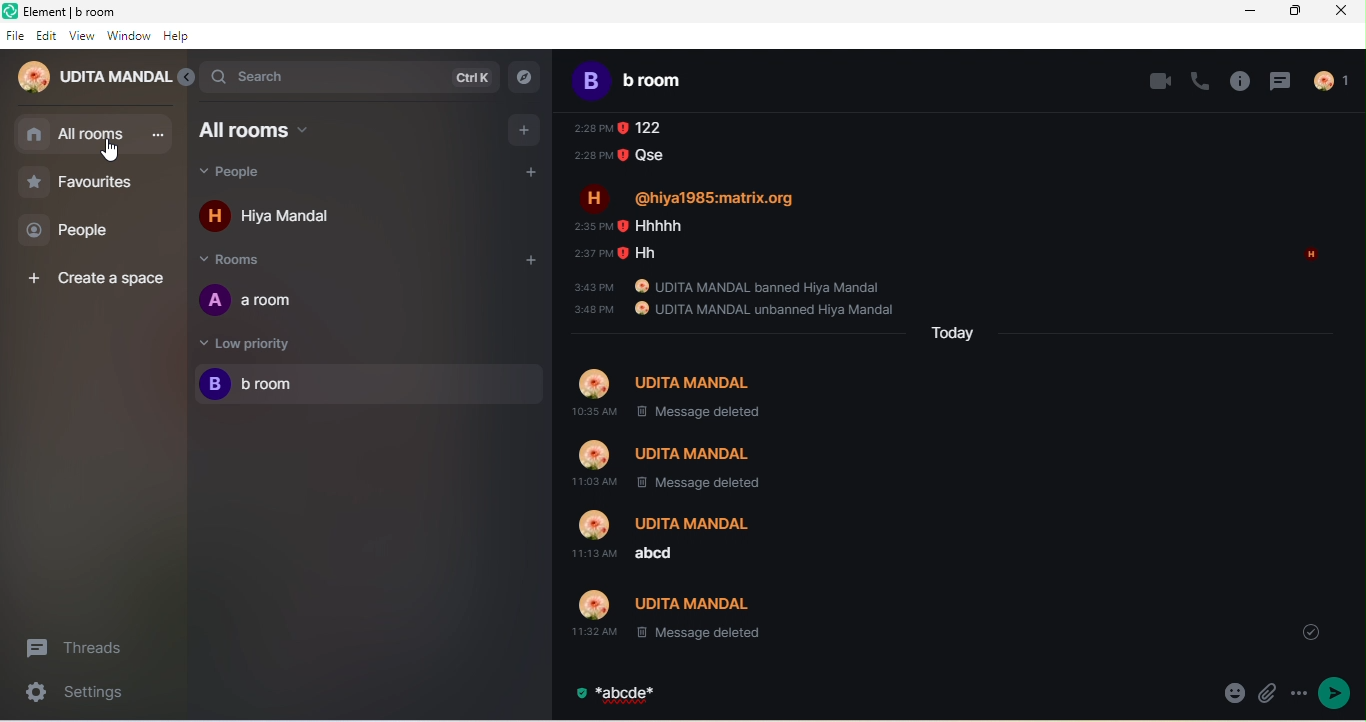 The height and width of the screenshot is (722, 1366). Describe the element at coordinates (523, 170) in the screenshot. I see `add people` at that location.